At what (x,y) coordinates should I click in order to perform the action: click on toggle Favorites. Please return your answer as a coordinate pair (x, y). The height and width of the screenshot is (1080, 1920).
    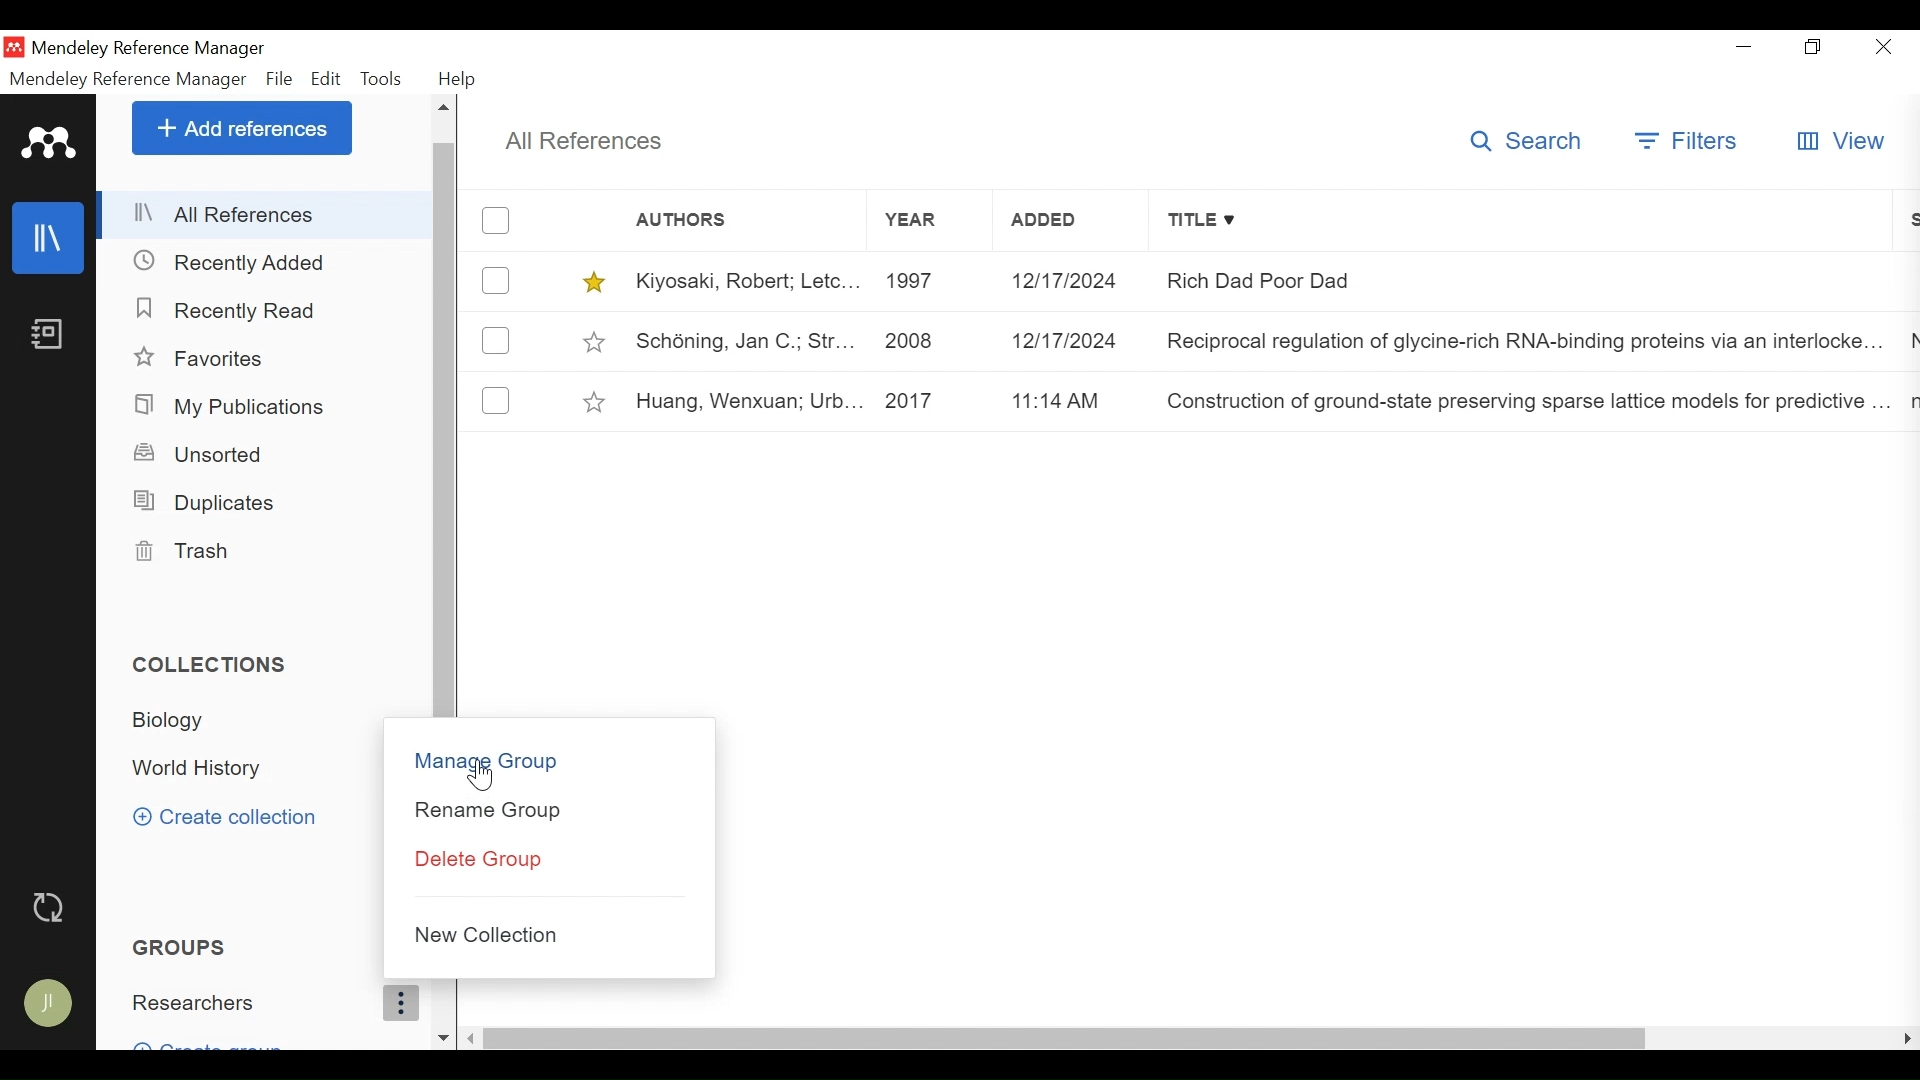
    Looking at the image, I should click on (597, 342).